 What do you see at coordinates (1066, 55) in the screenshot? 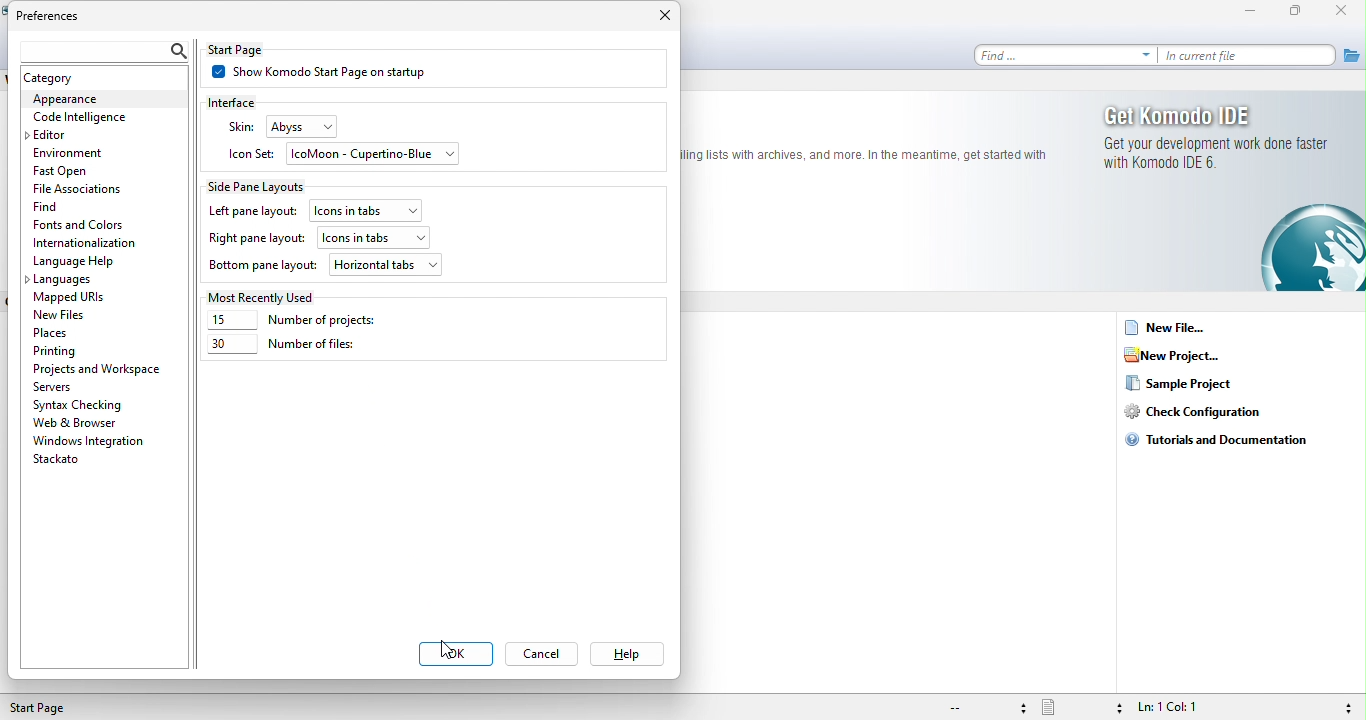
I see `find` at bounding box center [1066, 55].